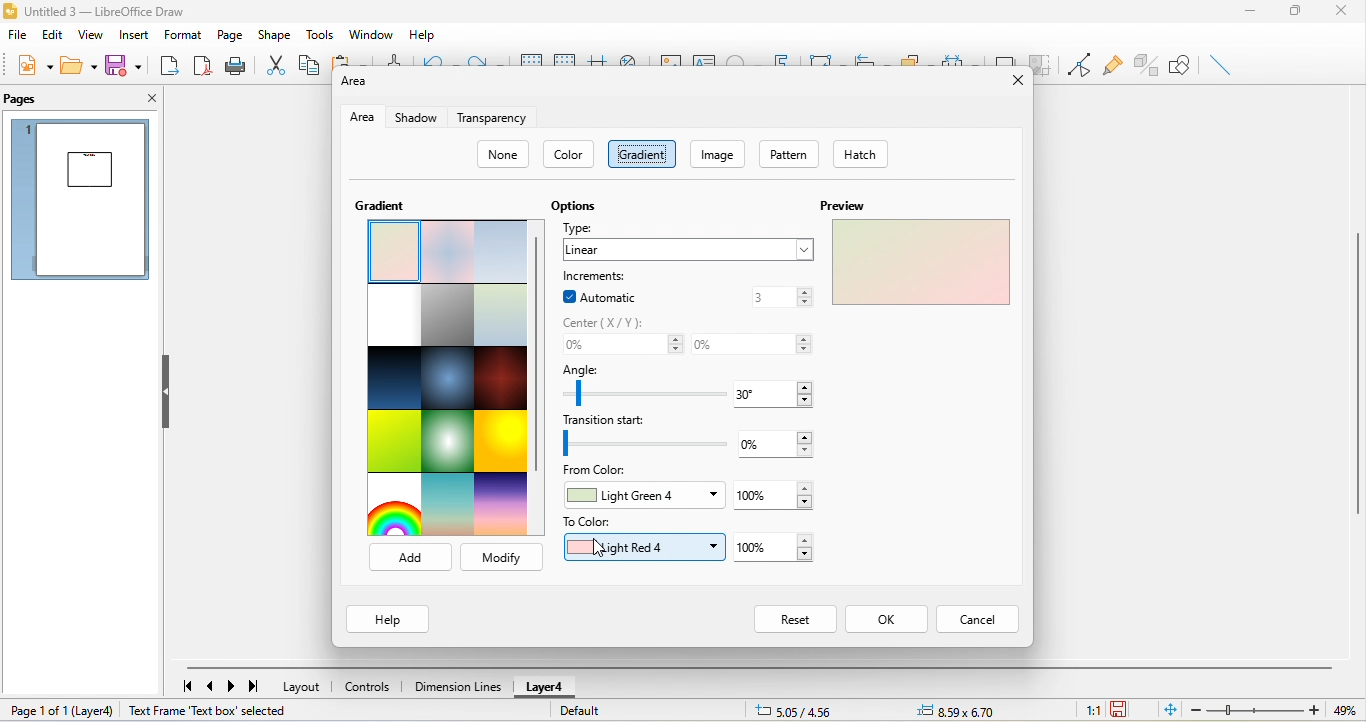 This screenshot has height=722, width=1366. I want to click on edit, so click(53, 35).